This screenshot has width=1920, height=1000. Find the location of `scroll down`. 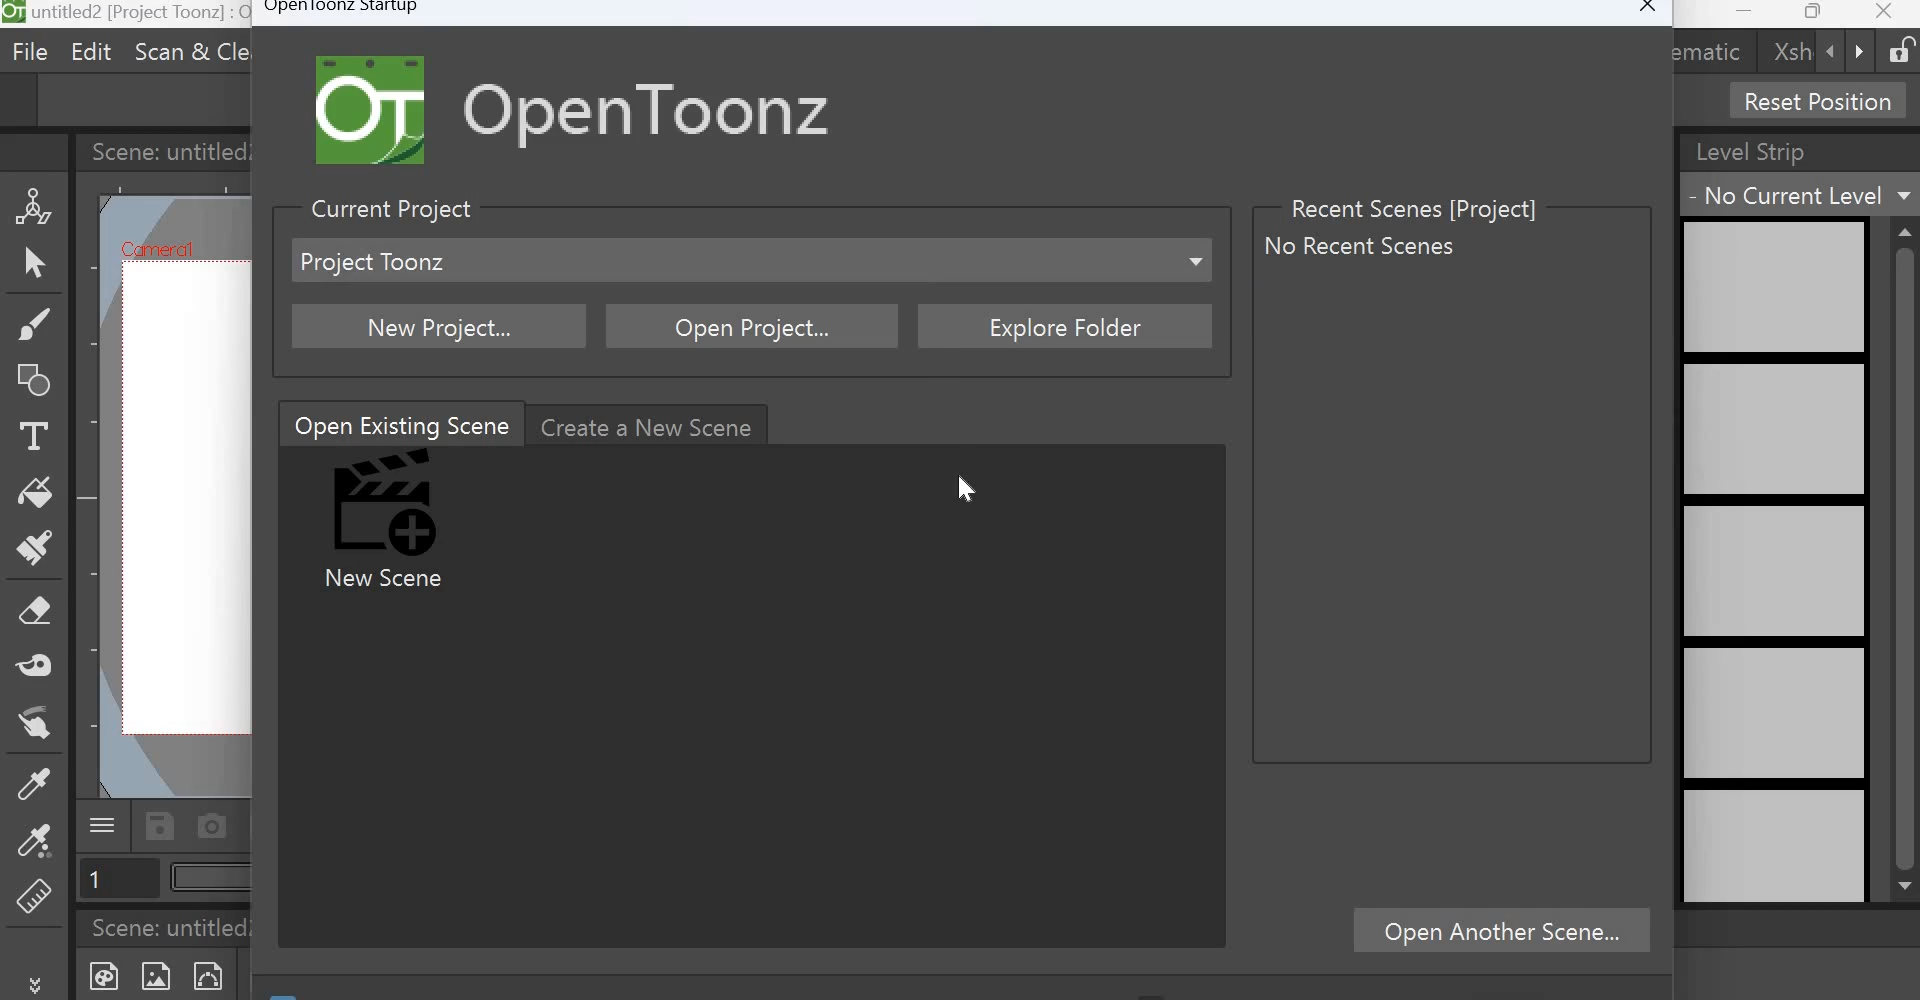

scroll down is located at coordinates (1900, 882).